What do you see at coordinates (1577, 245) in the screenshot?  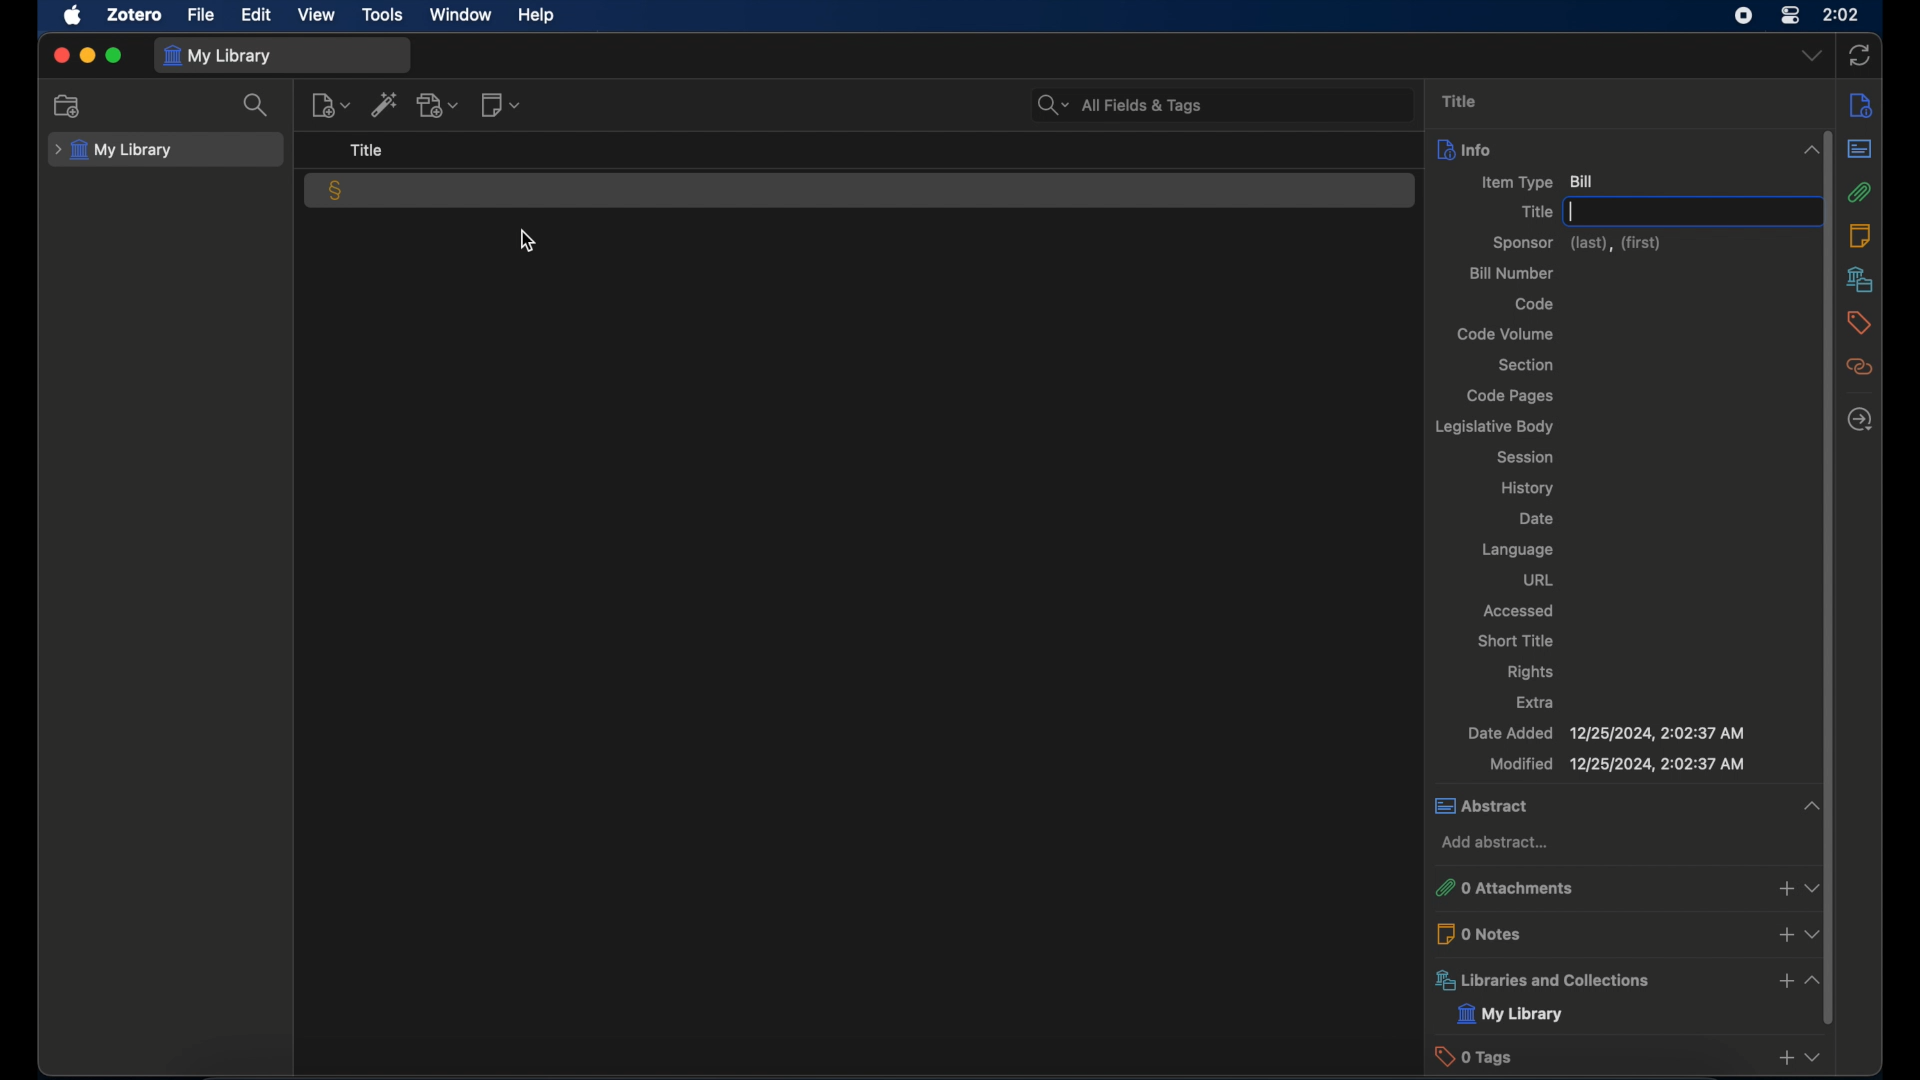 I see `sponsor` at bounding box center [1577, 245].